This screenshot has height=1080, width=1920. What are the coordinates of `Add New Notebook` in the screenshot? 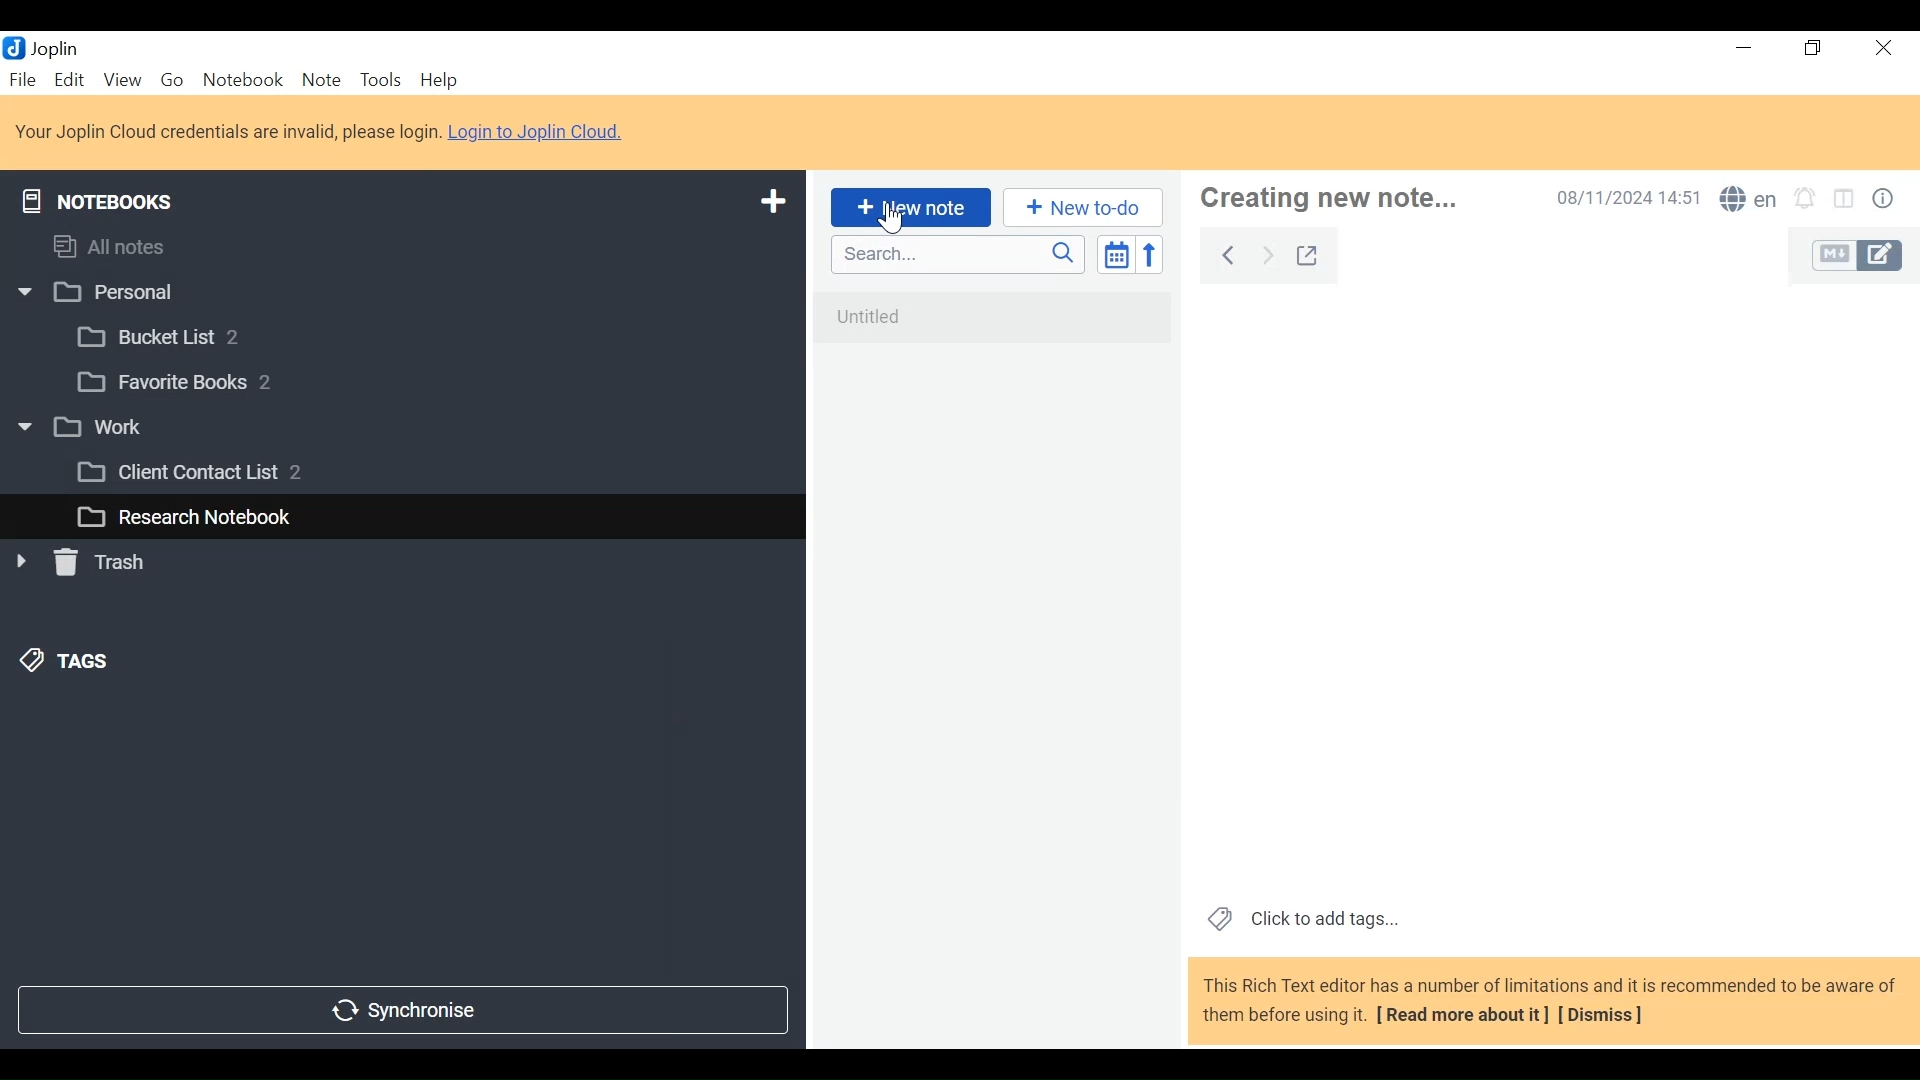 It's located at (771, 202).